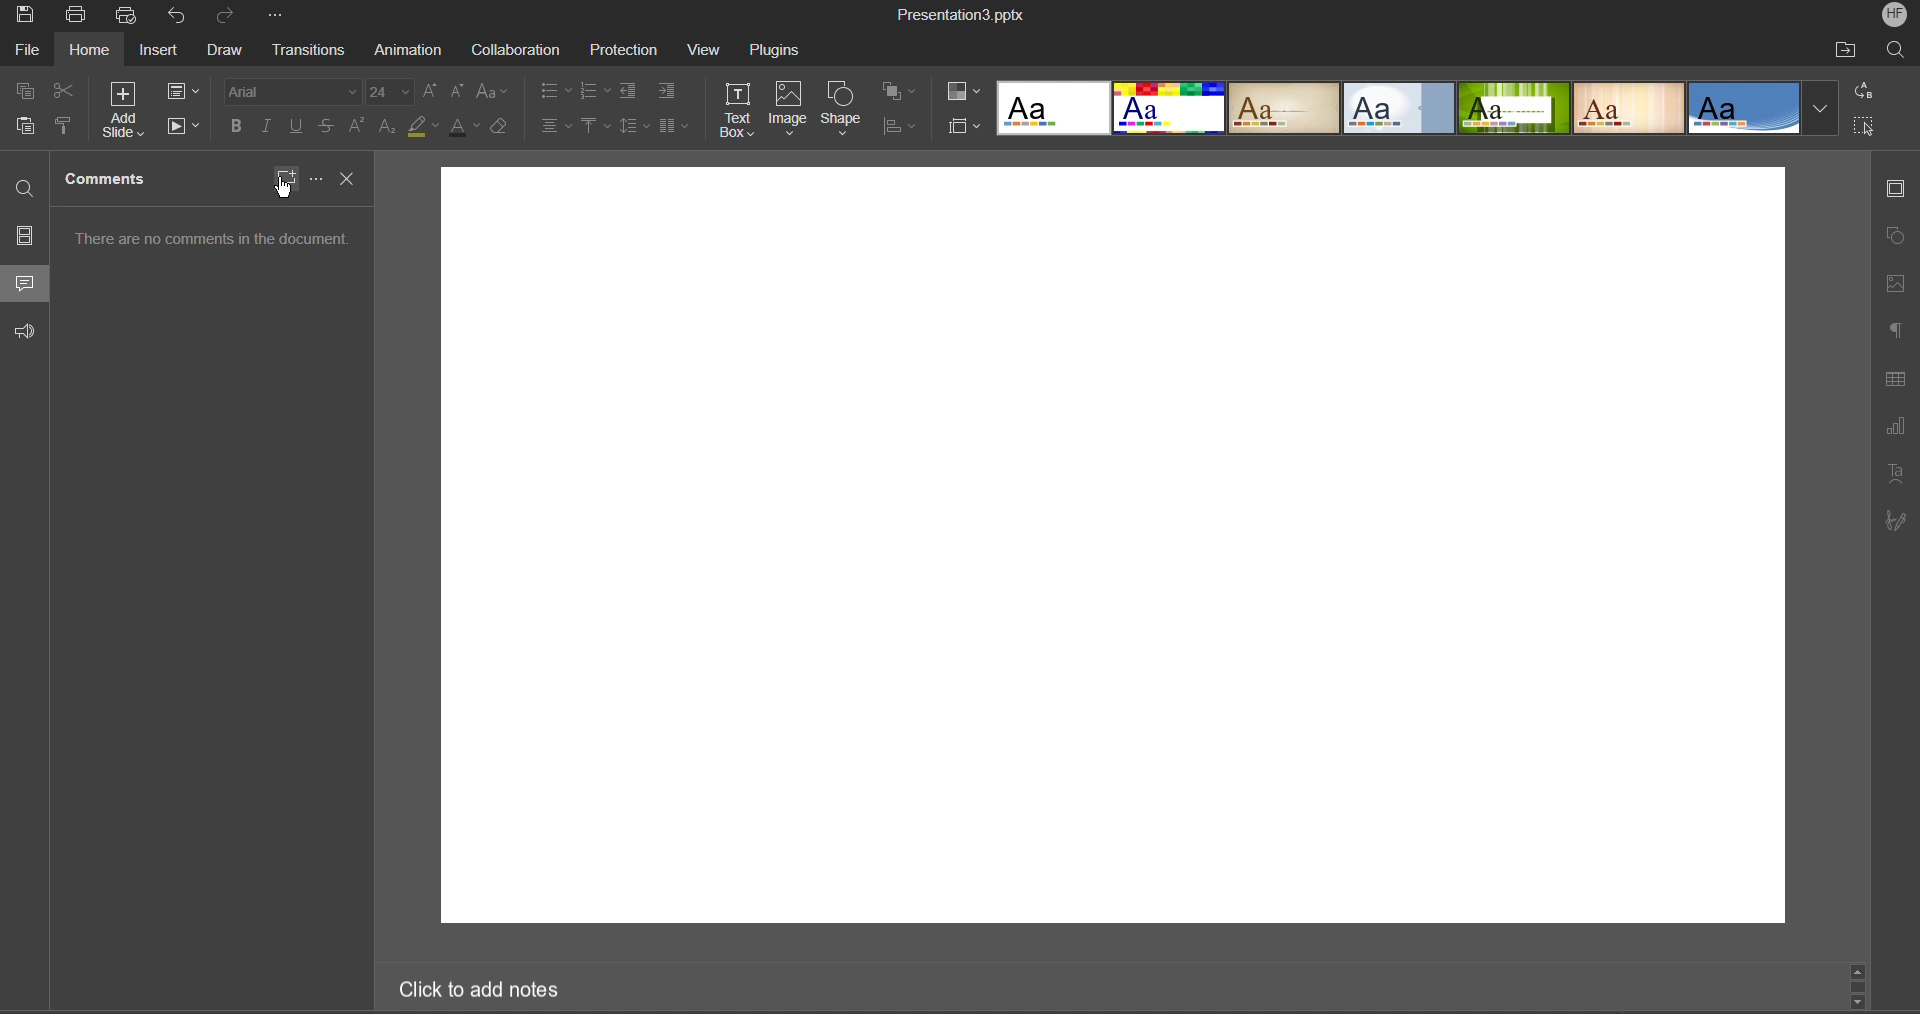 The image size is (1920, 1014). What do you see at coordinates (65, 91) in the screenshot?
I see `cut` at bounding box center [65, 91].